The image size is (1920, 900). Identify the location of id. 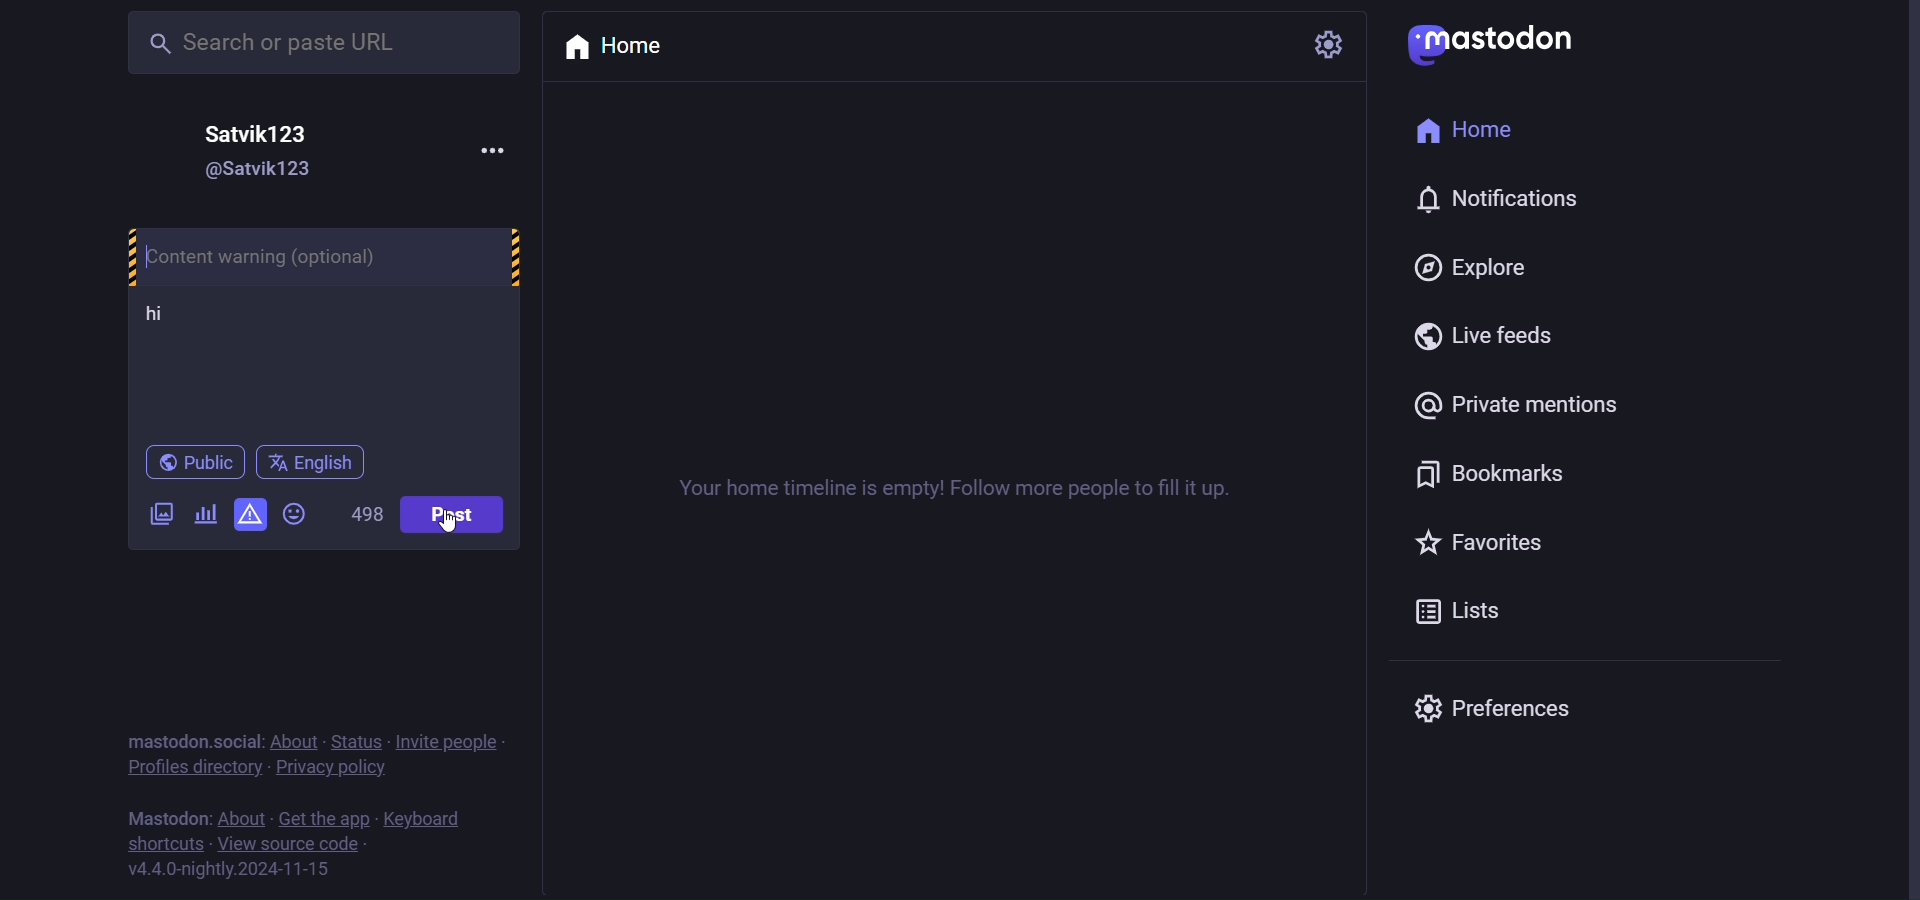
(243, 172).